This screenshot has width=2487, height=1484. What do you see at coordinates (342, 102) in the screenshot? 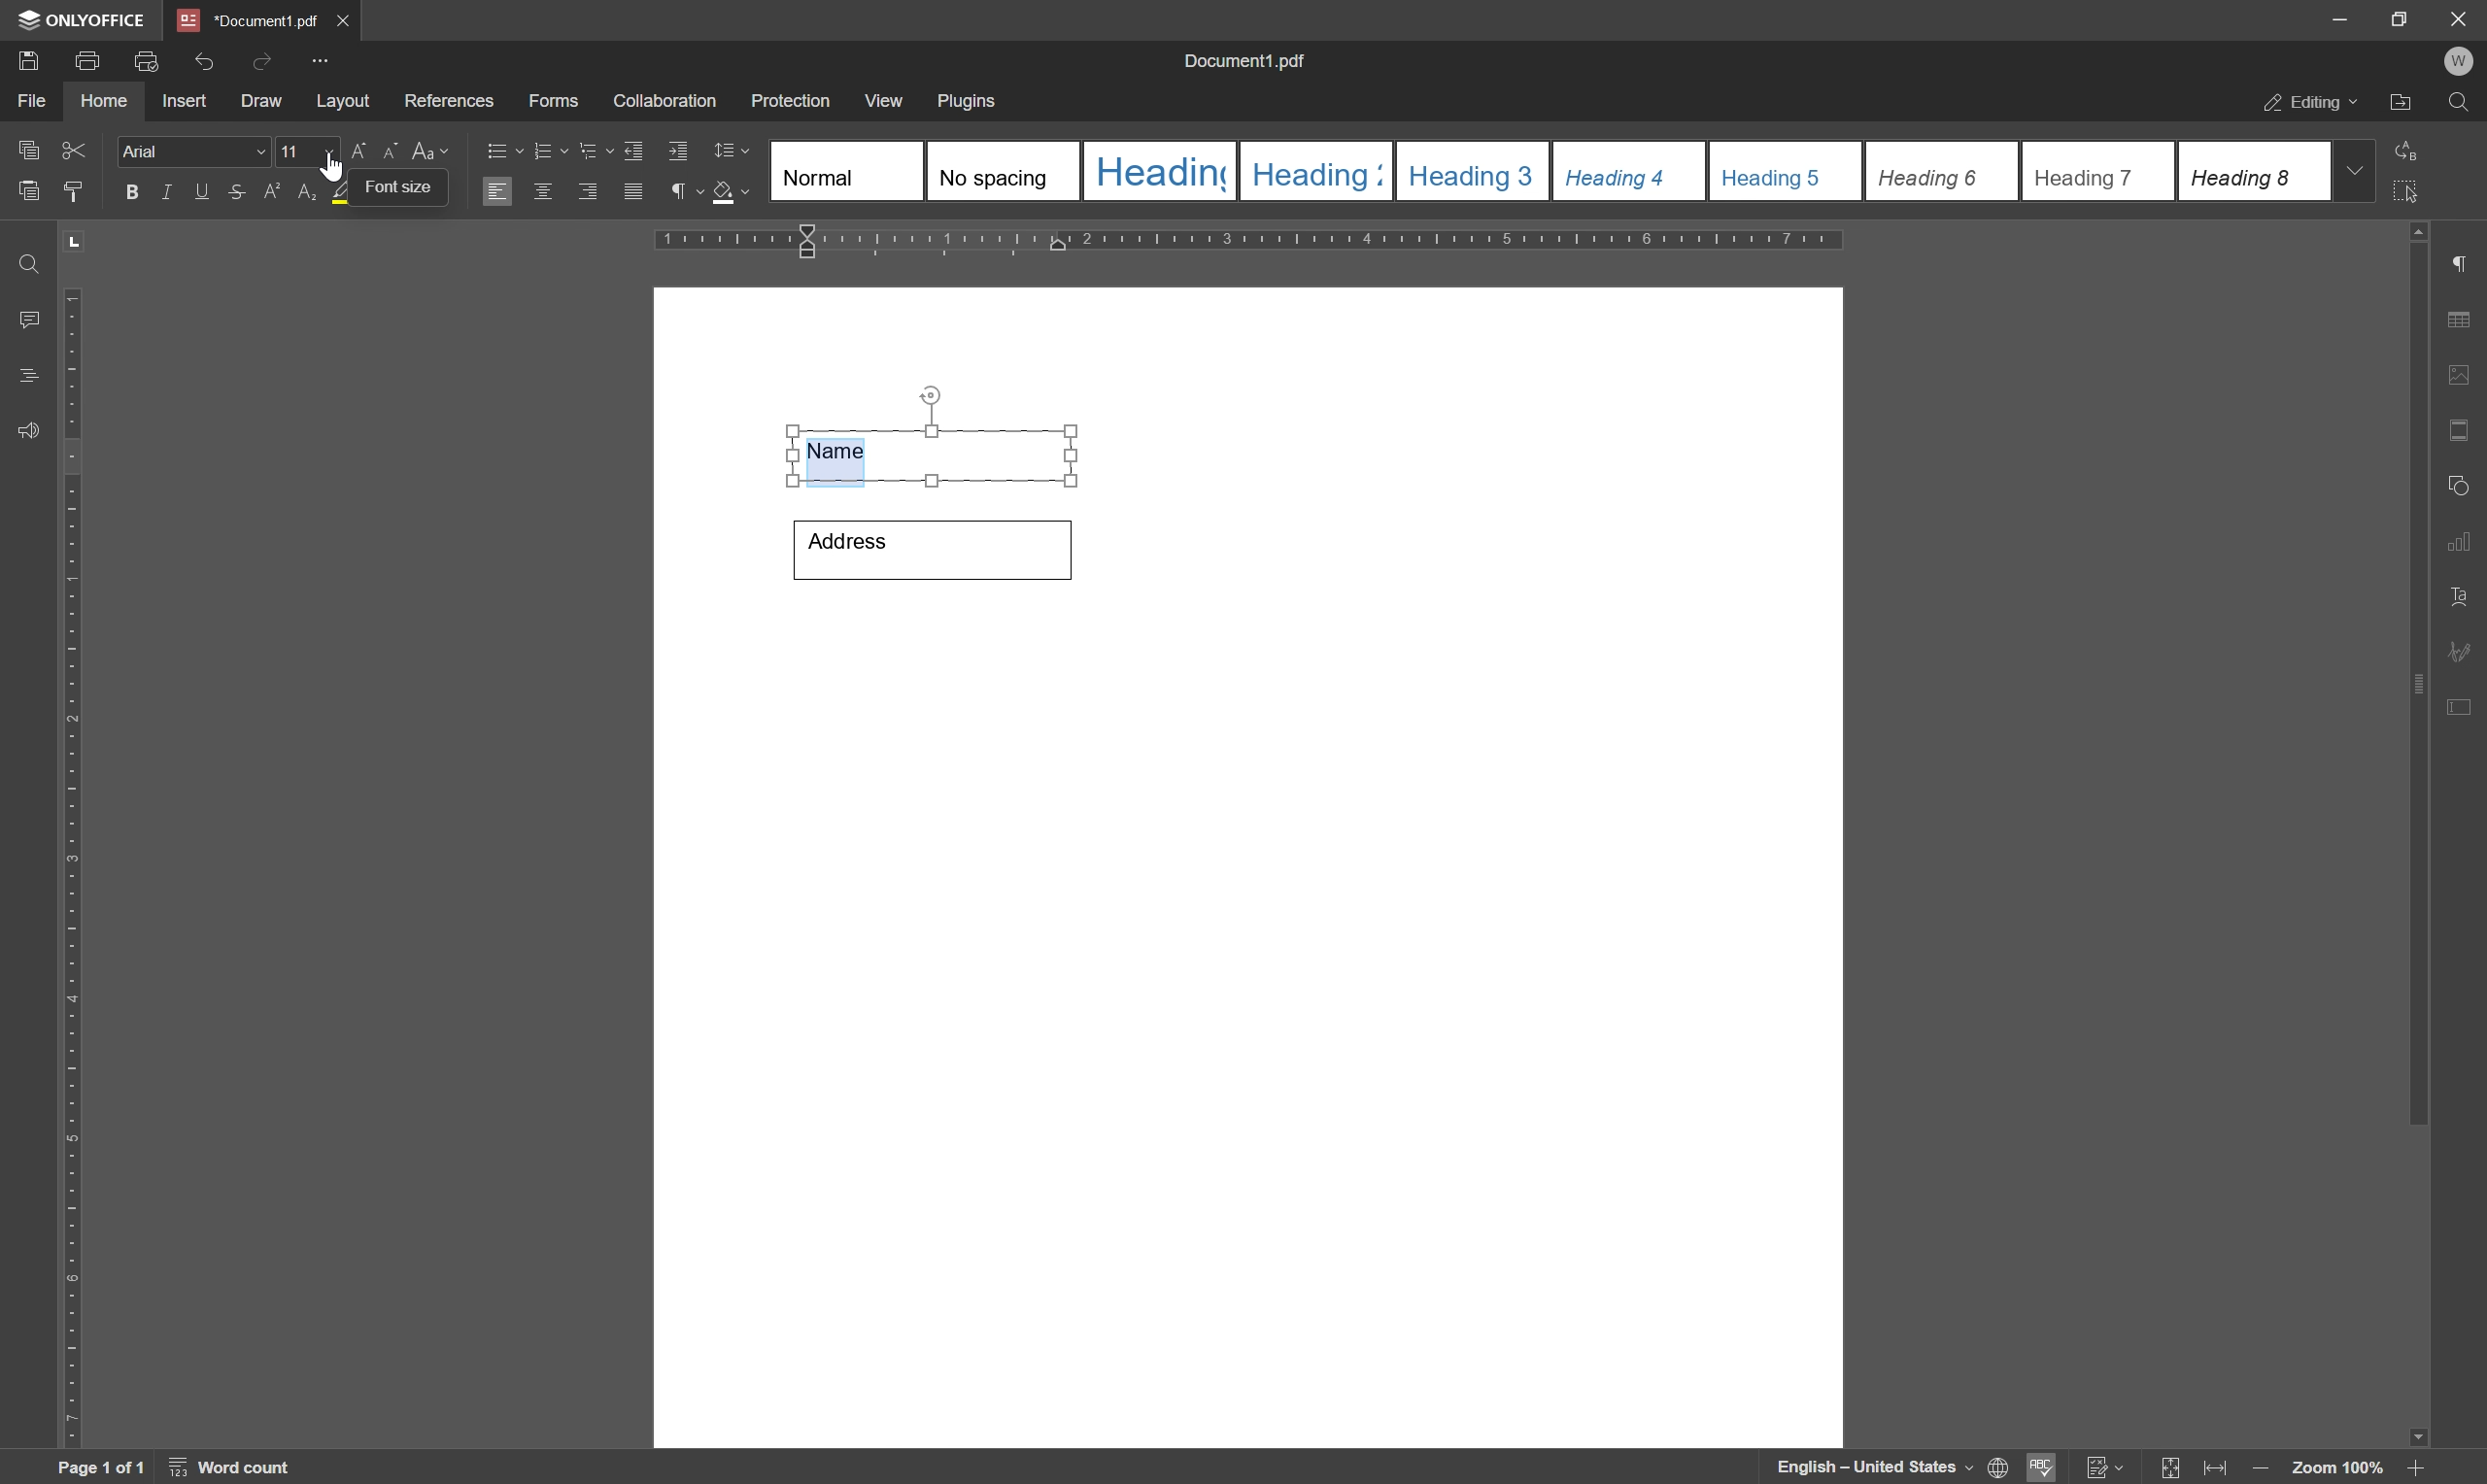
I see `layout` at bounding box center [342, 102].